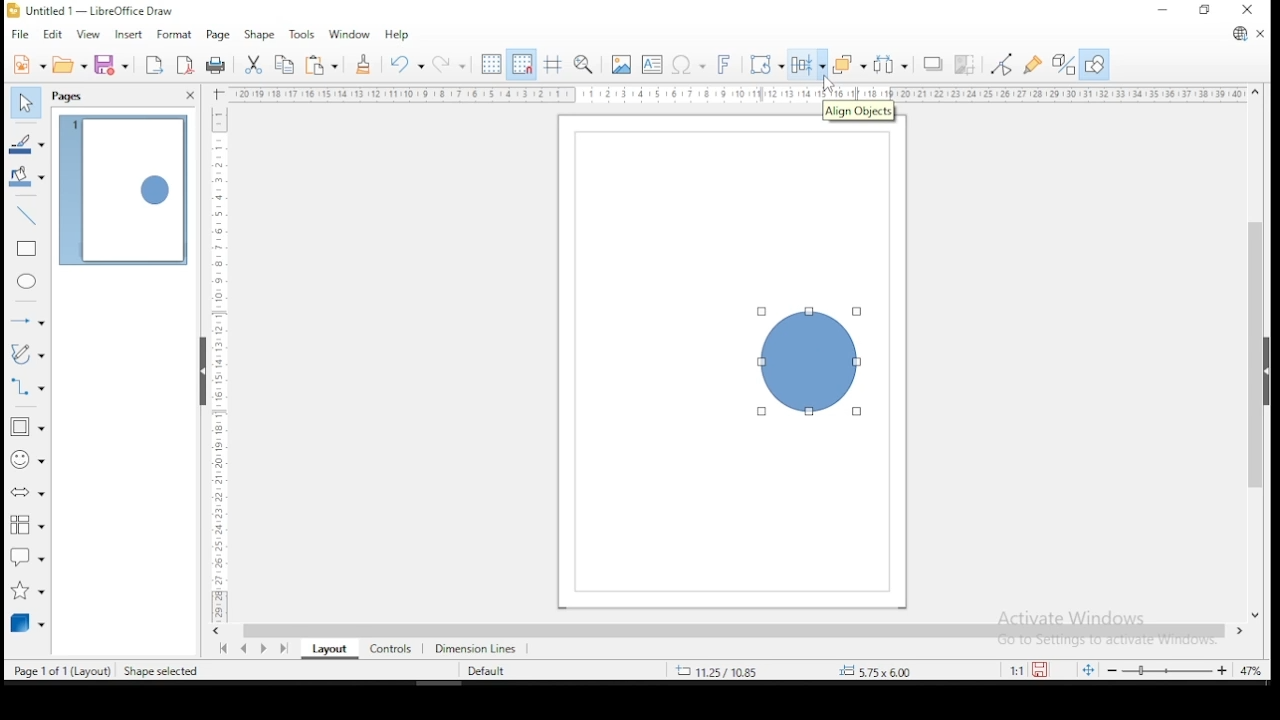  What do you see at coordinates (189, 96) in the screenshot?
I see `close deck` at bounding box center [189, 96].